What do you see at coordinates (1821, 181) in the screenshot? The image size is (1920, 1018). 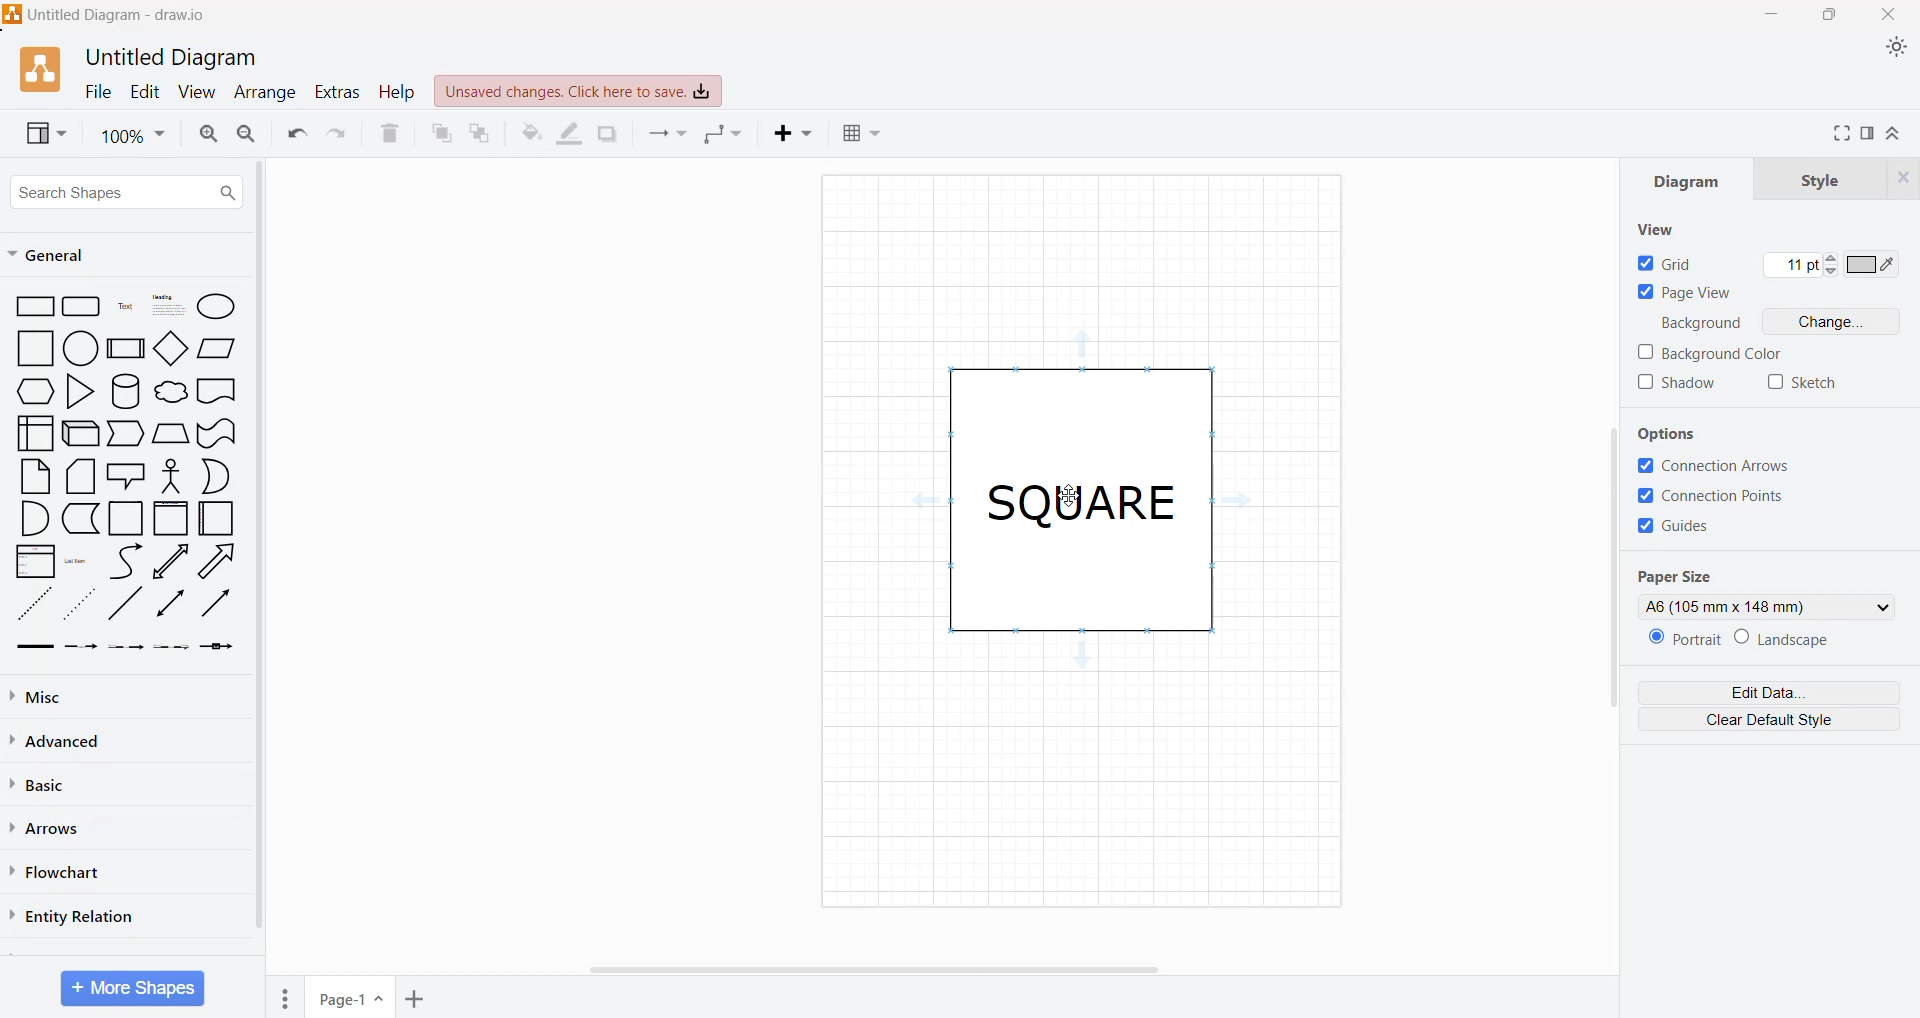 I see `Style` at bounding box center [1821, 181].